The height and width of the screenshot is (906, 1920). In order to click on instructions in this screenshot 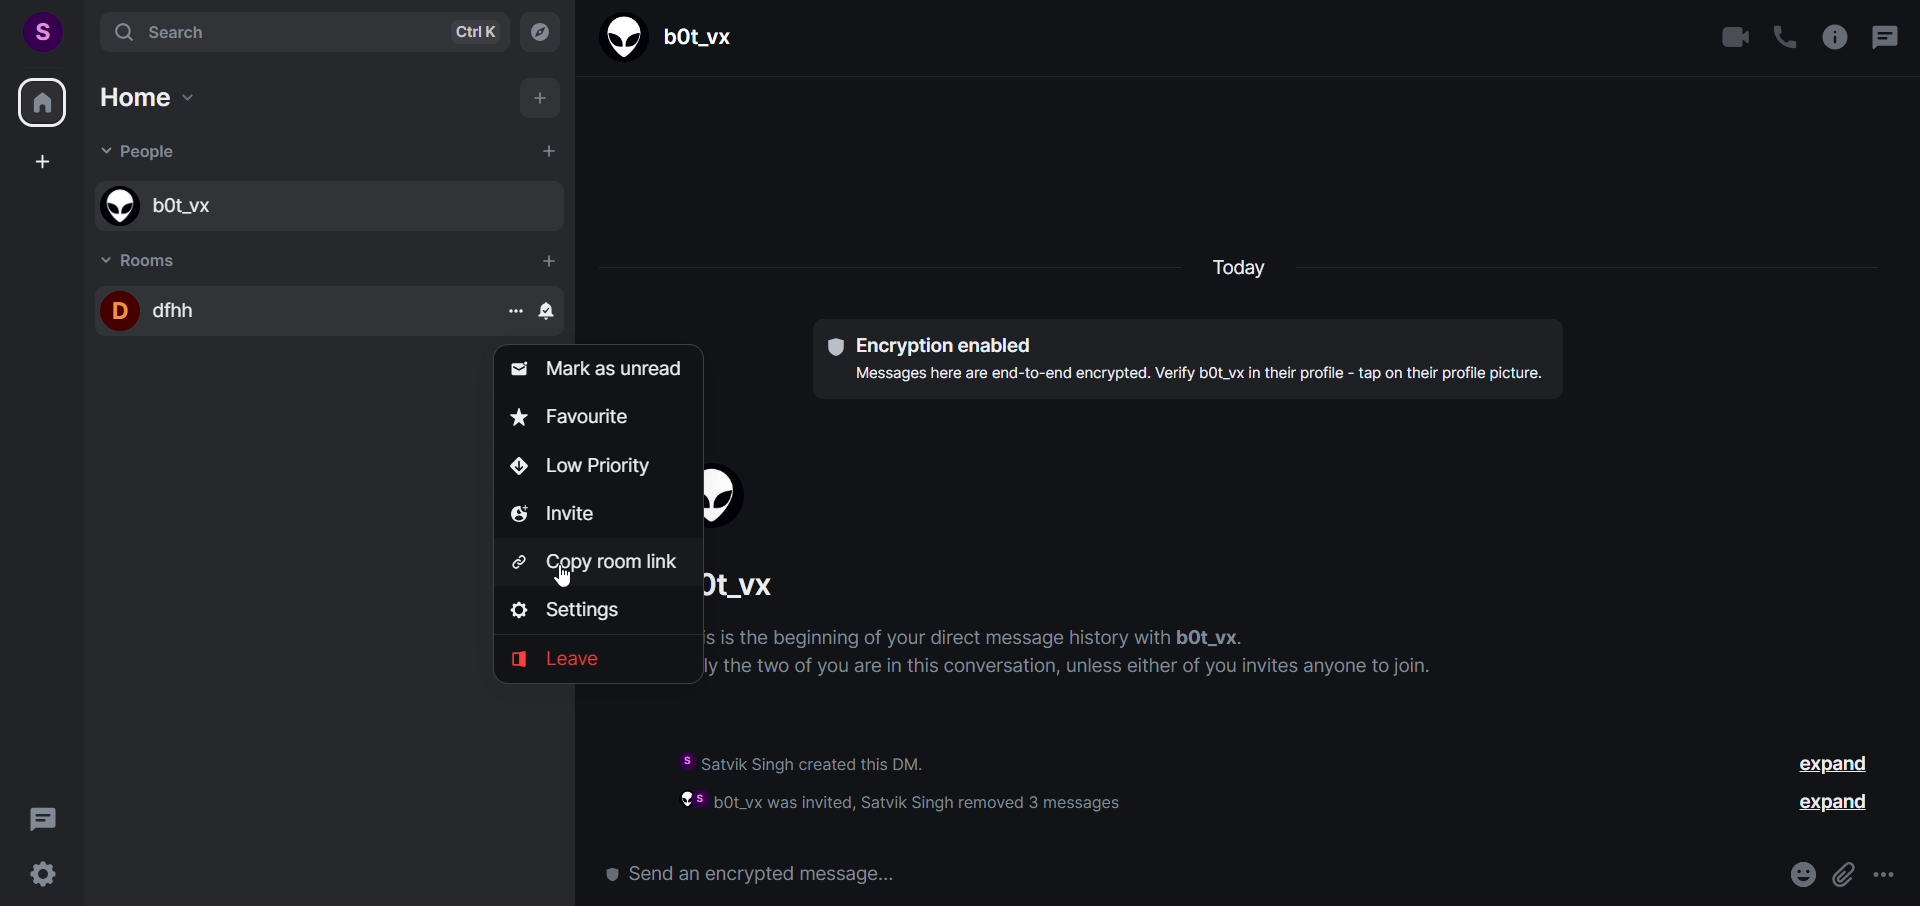, I will do `click(1110, 658)`.